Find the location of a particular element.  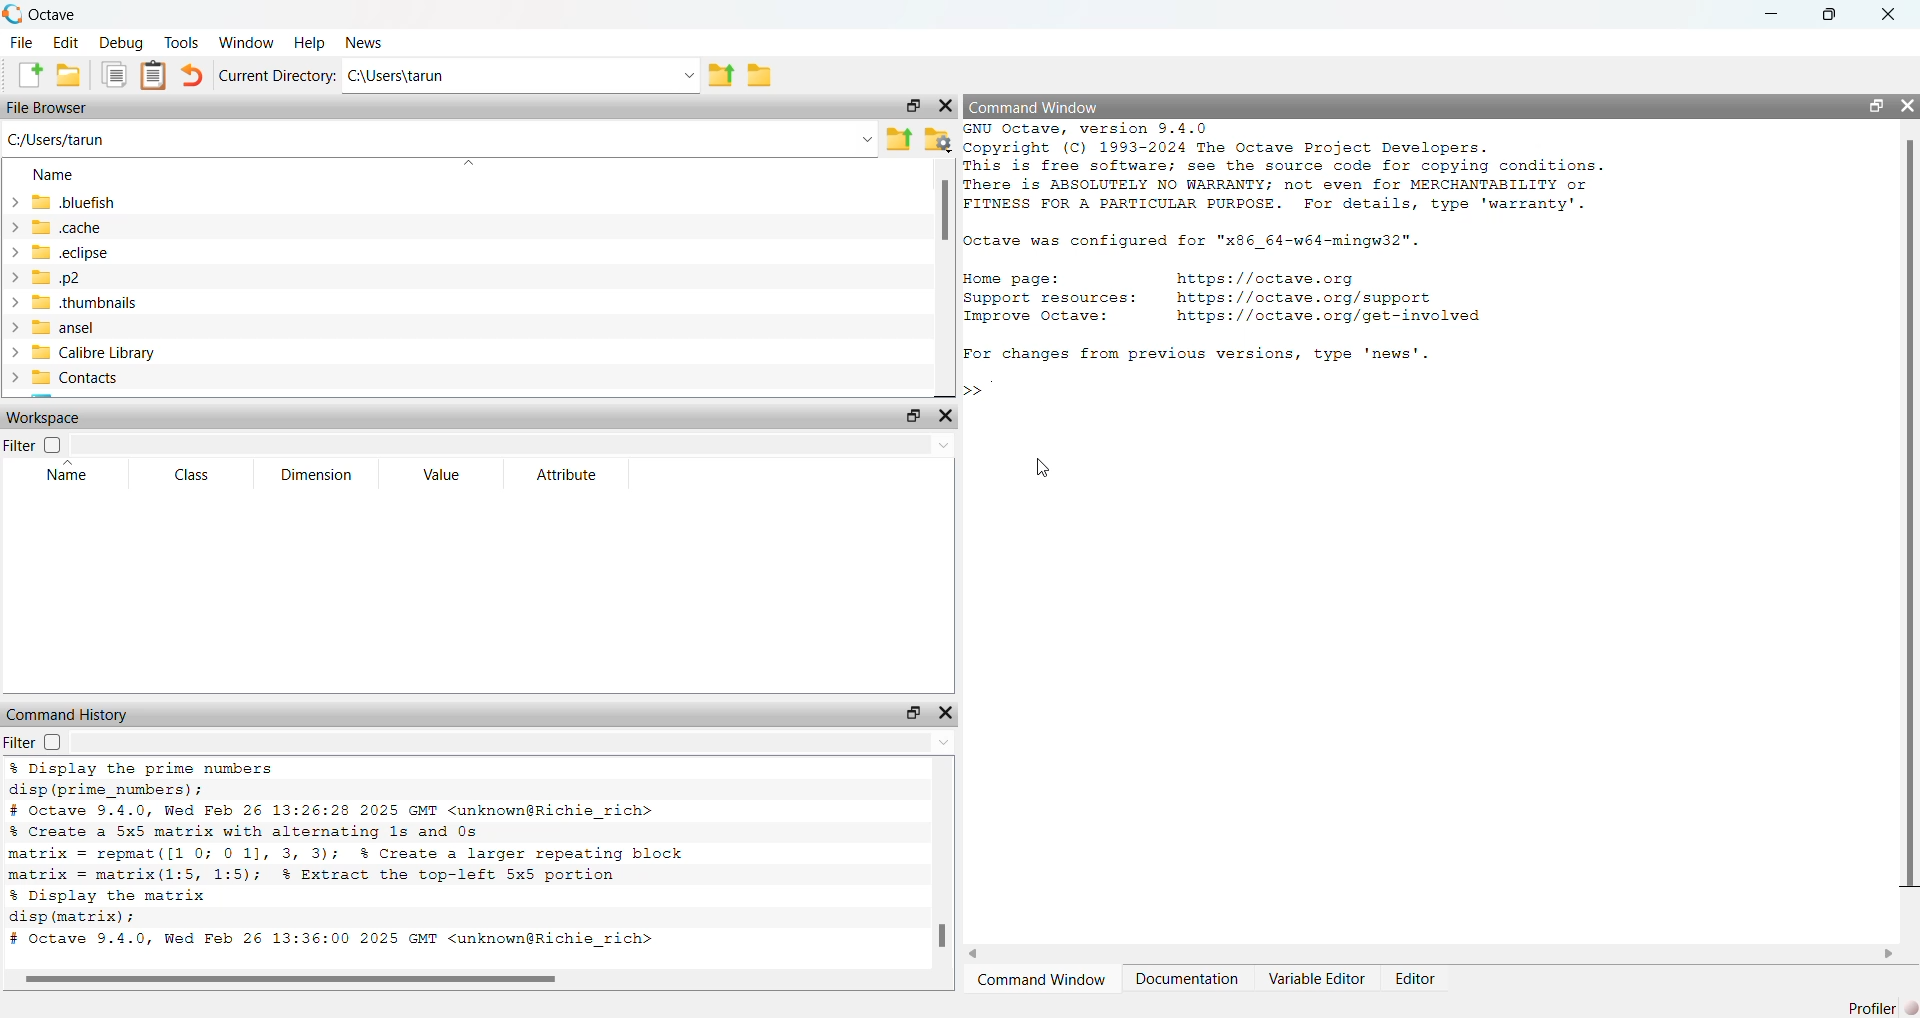

typing cursor is located at coordinates (999, 388).